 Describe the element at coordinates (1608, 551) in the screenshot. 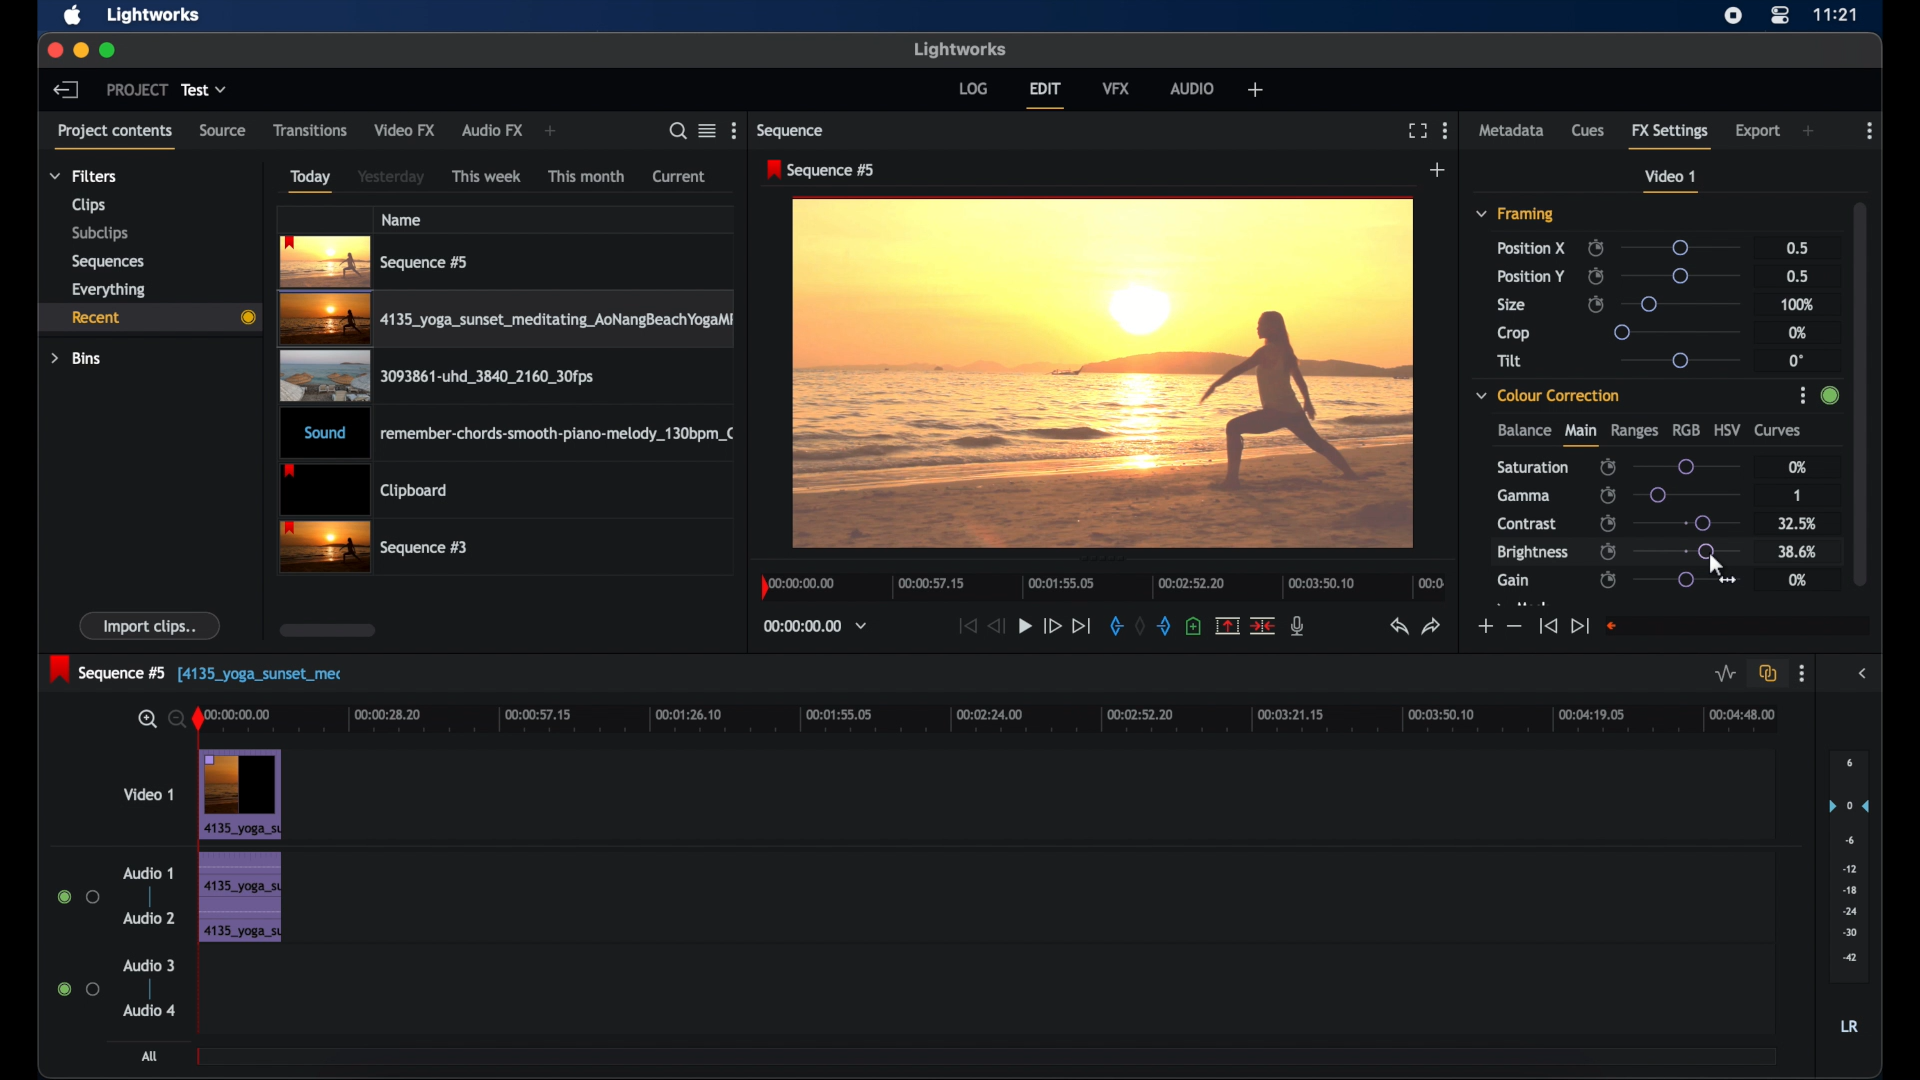

I see `enable/disable keyframes` at that location.